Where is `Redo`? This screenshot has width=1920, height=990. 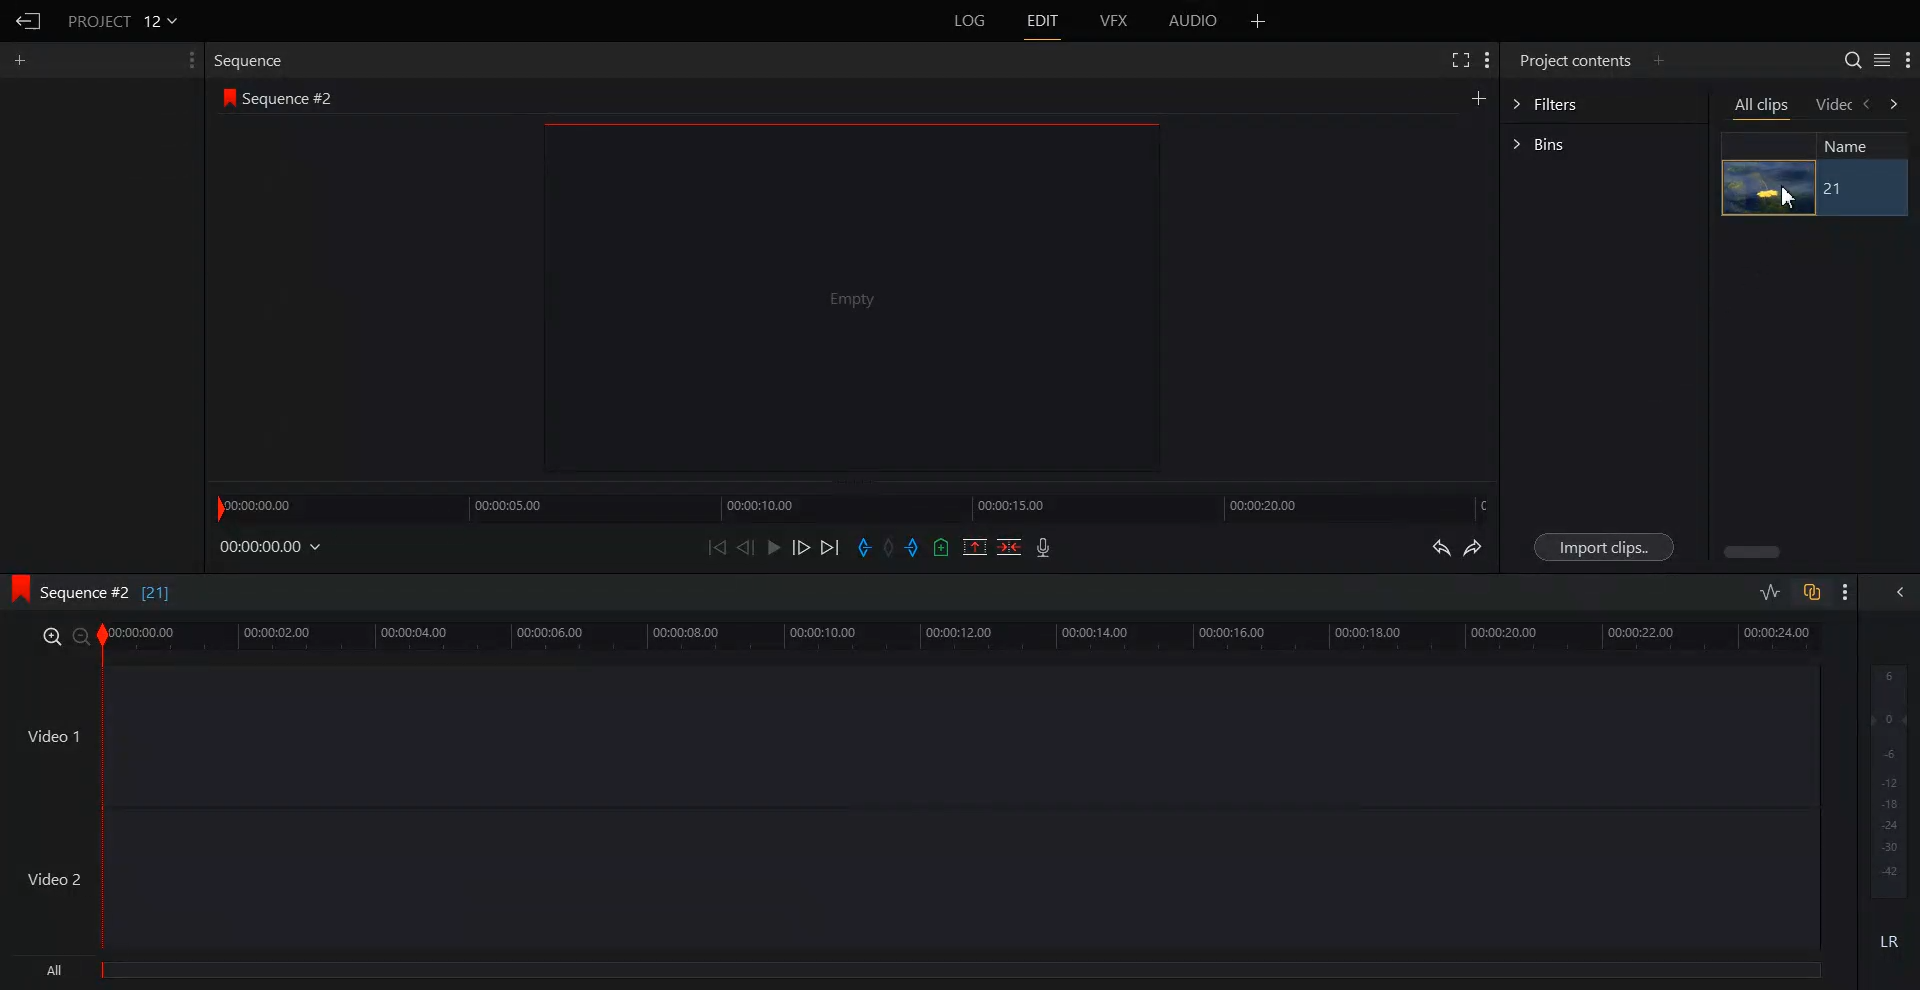 Redo is located at coordinates (1473, 547).